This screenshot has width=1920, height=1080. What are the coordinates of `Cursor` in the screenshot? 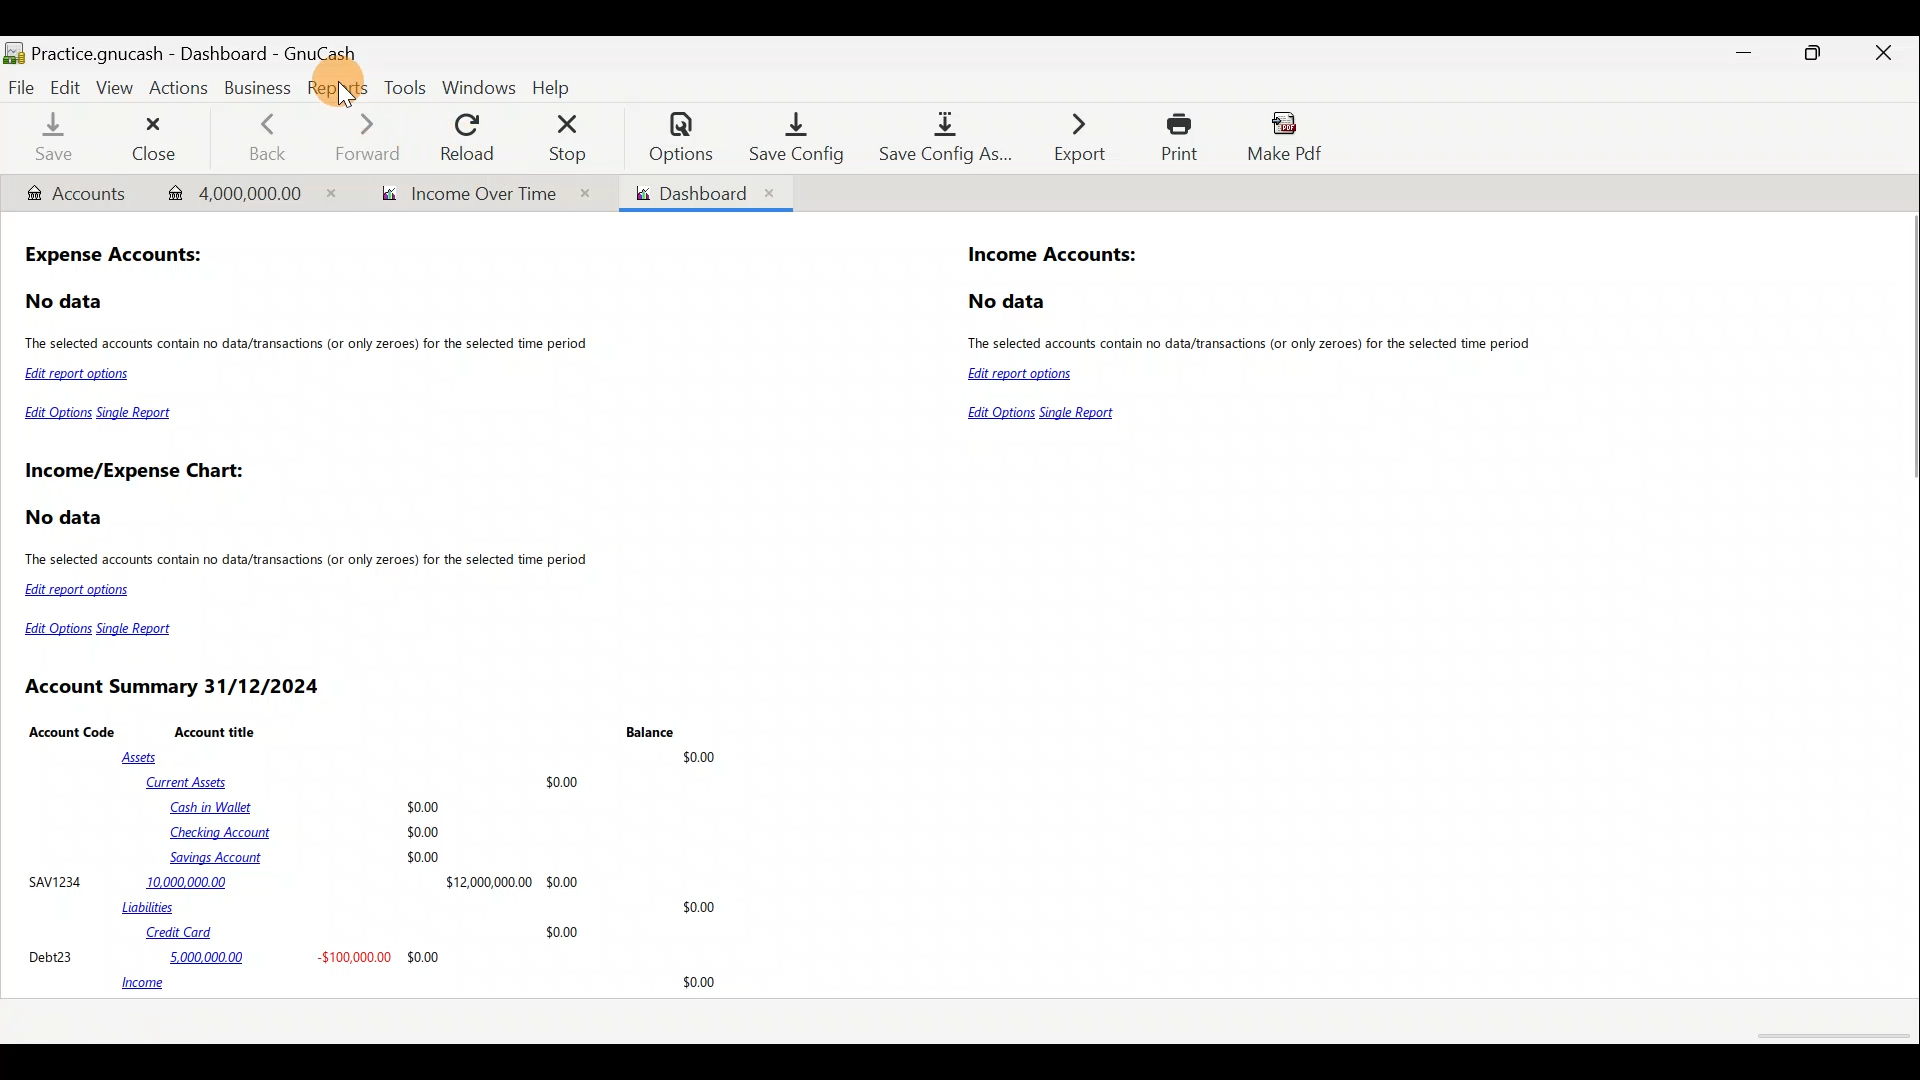 It's located at (346, 84).